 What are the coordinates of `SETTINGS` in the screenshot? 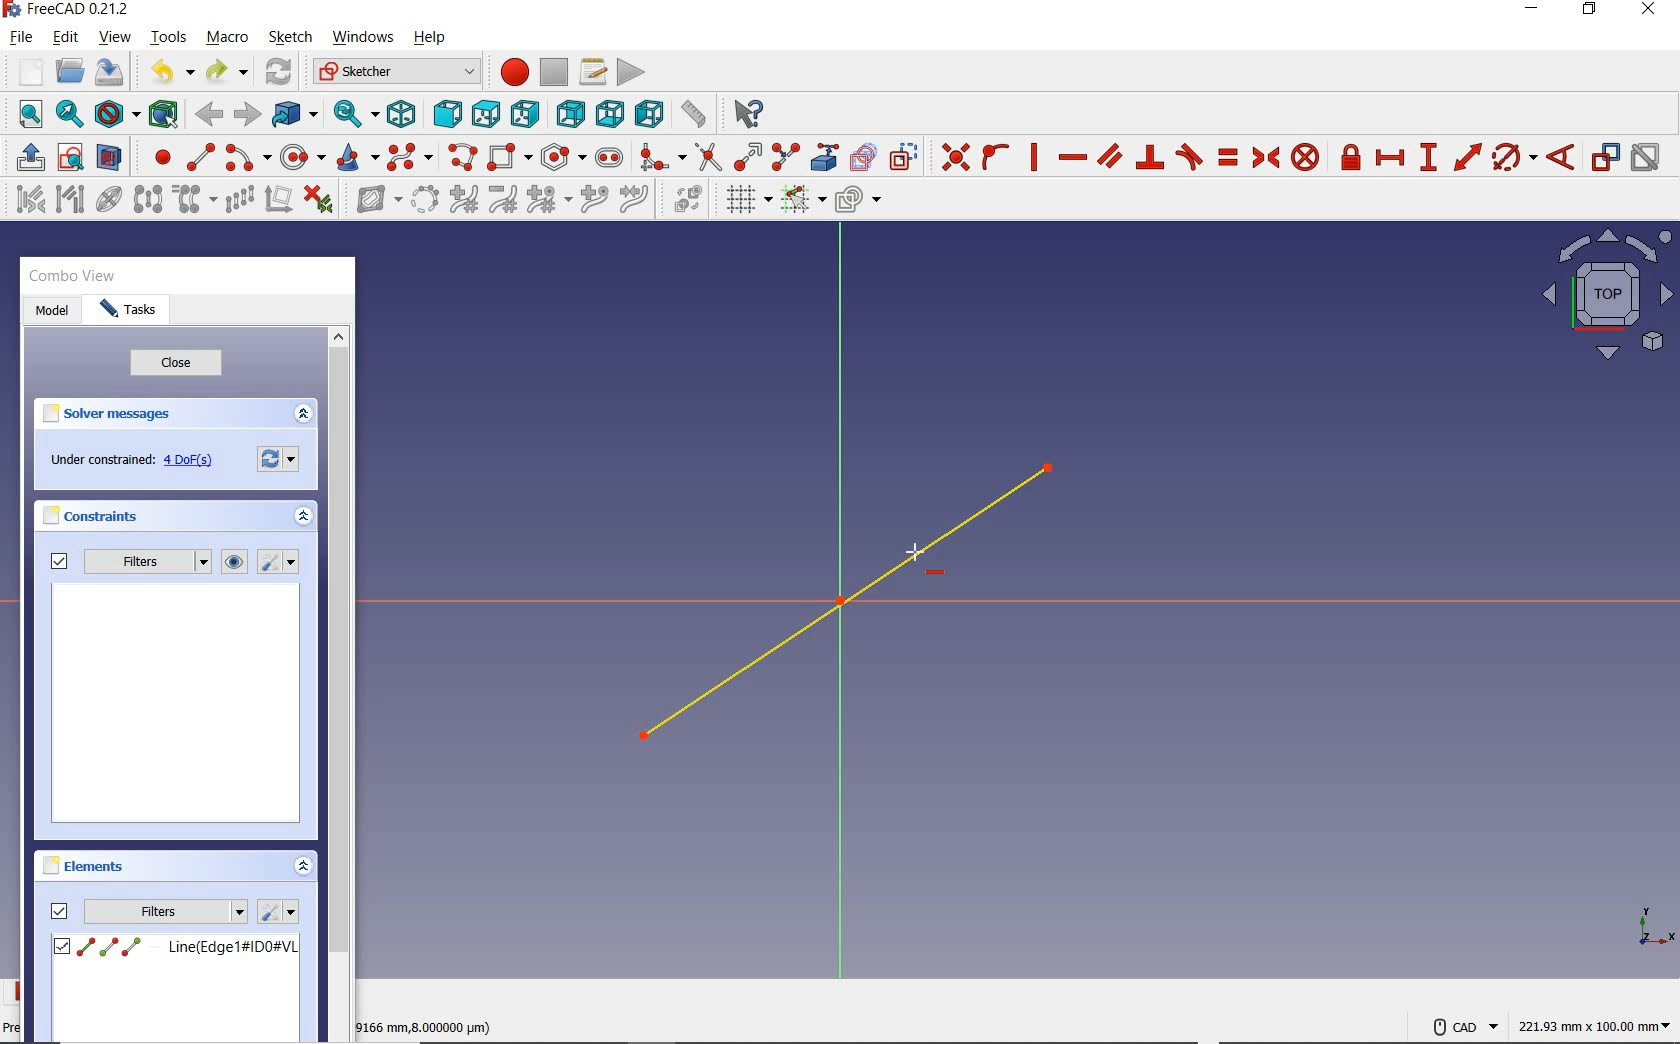 It's located at (275, 459).